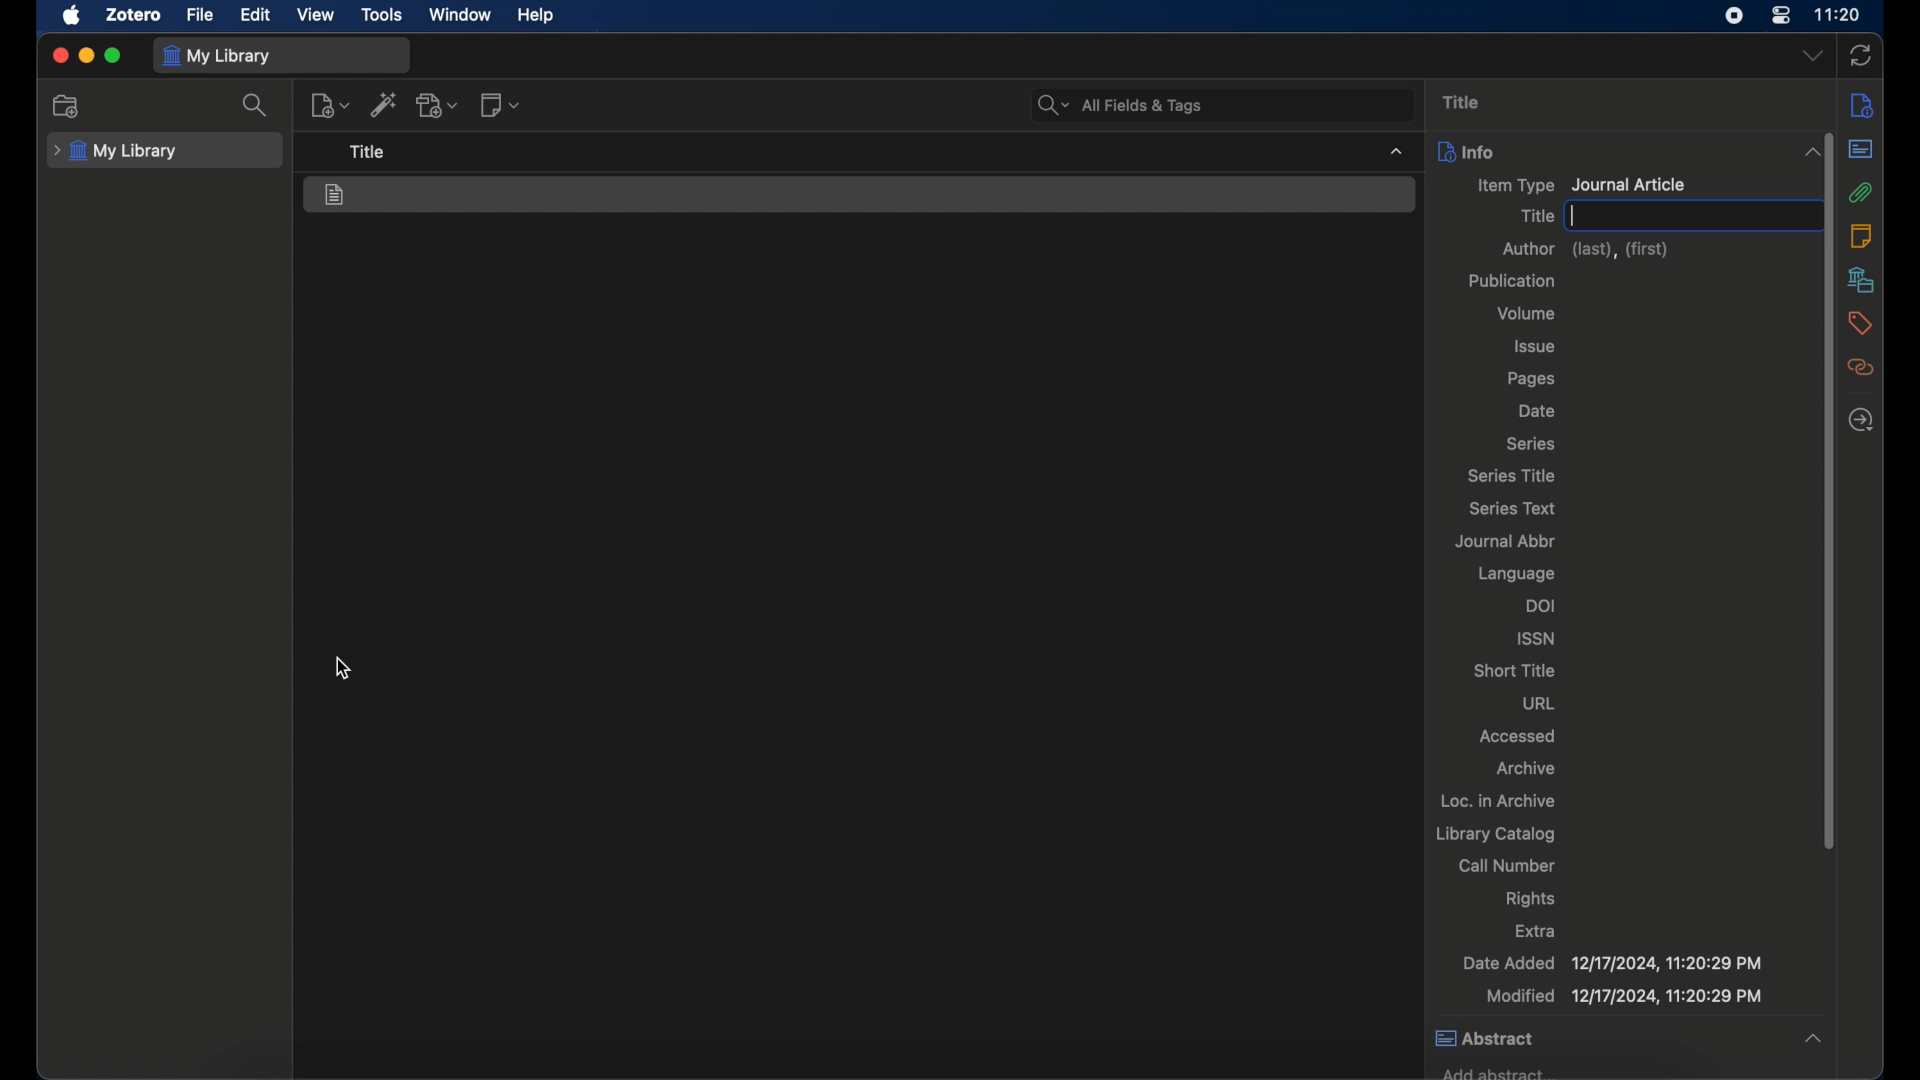 The width and height of the screenshot is (1920, 1080). I want to click on info, so click(1858, 104).